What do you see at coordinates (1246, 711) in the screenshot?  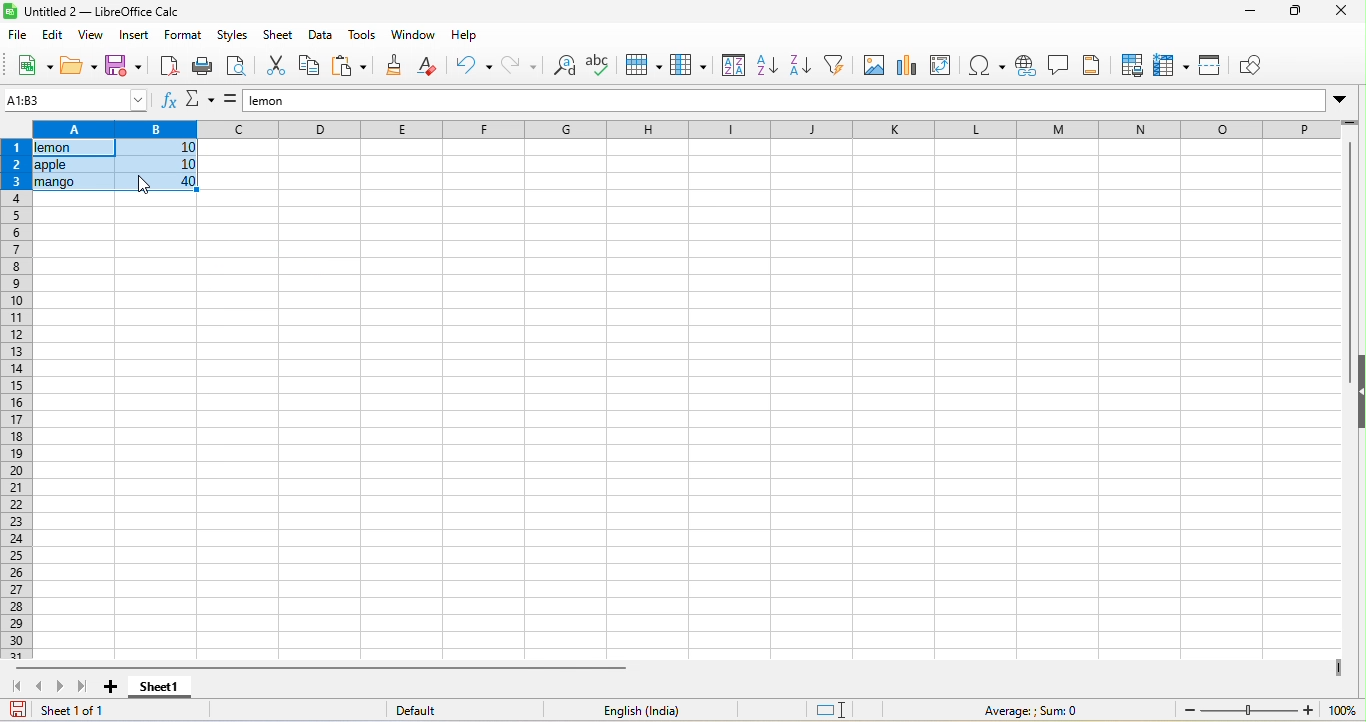 I see `zoom slider` at bounding box center [1246, 711].